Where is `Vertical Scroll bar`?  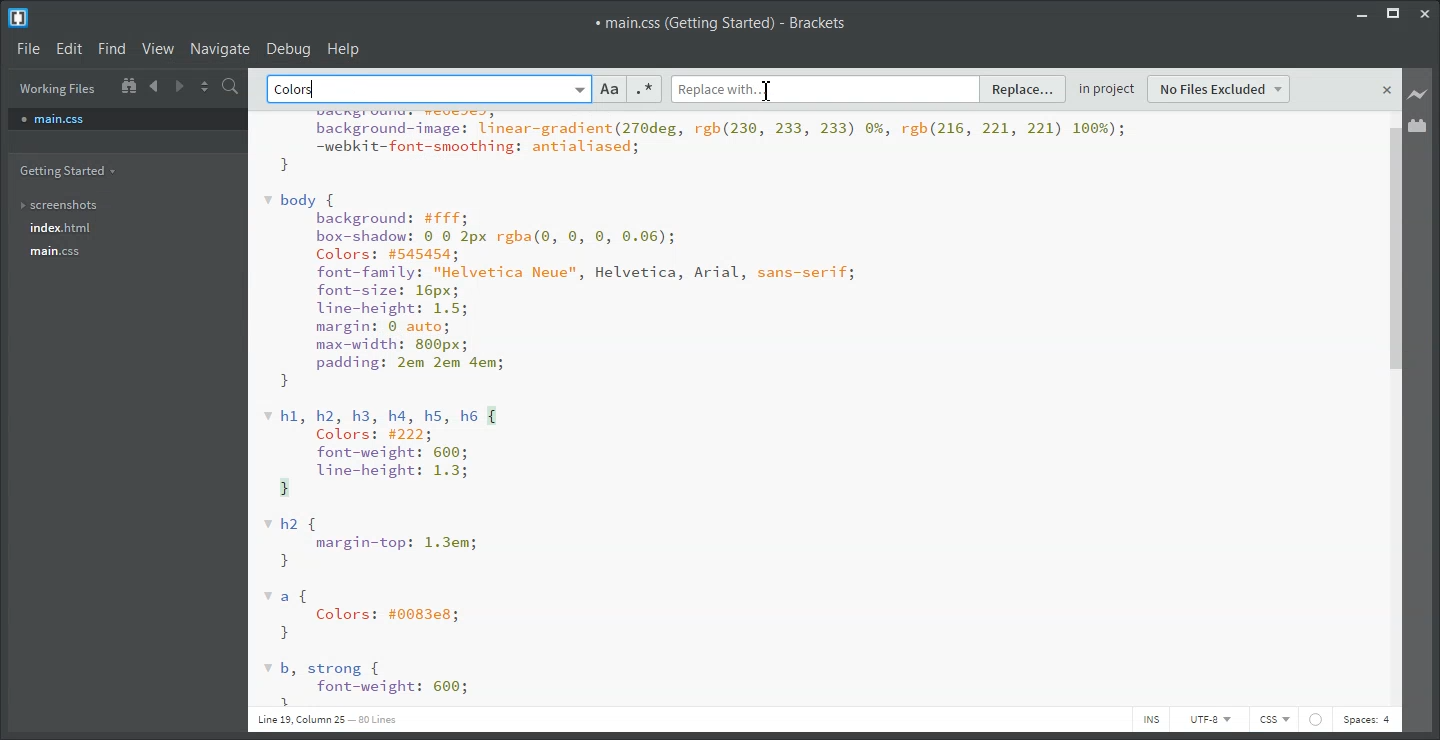 Vertical Scroll bar is located at coordinates (1394, 409).